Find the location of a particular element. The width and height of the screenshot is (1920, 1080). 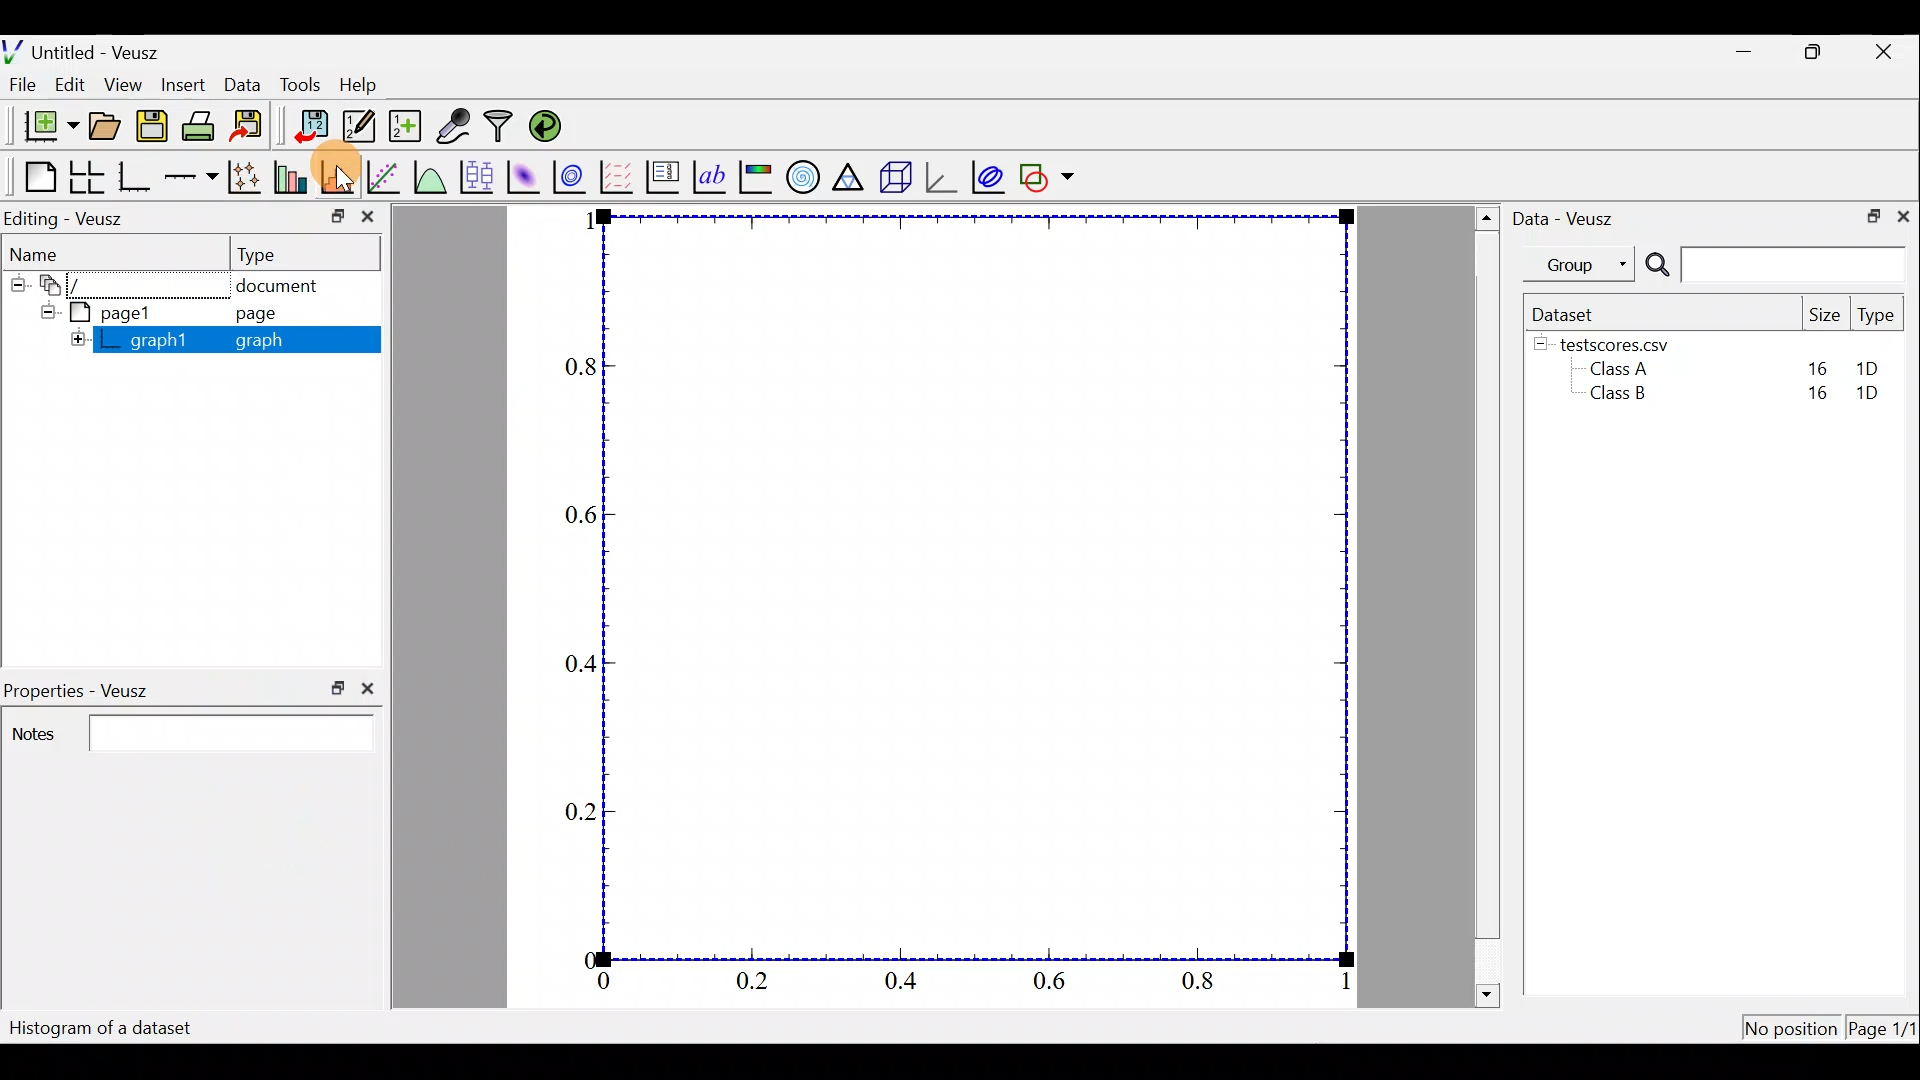

Data is located at coordinates (240, 82).